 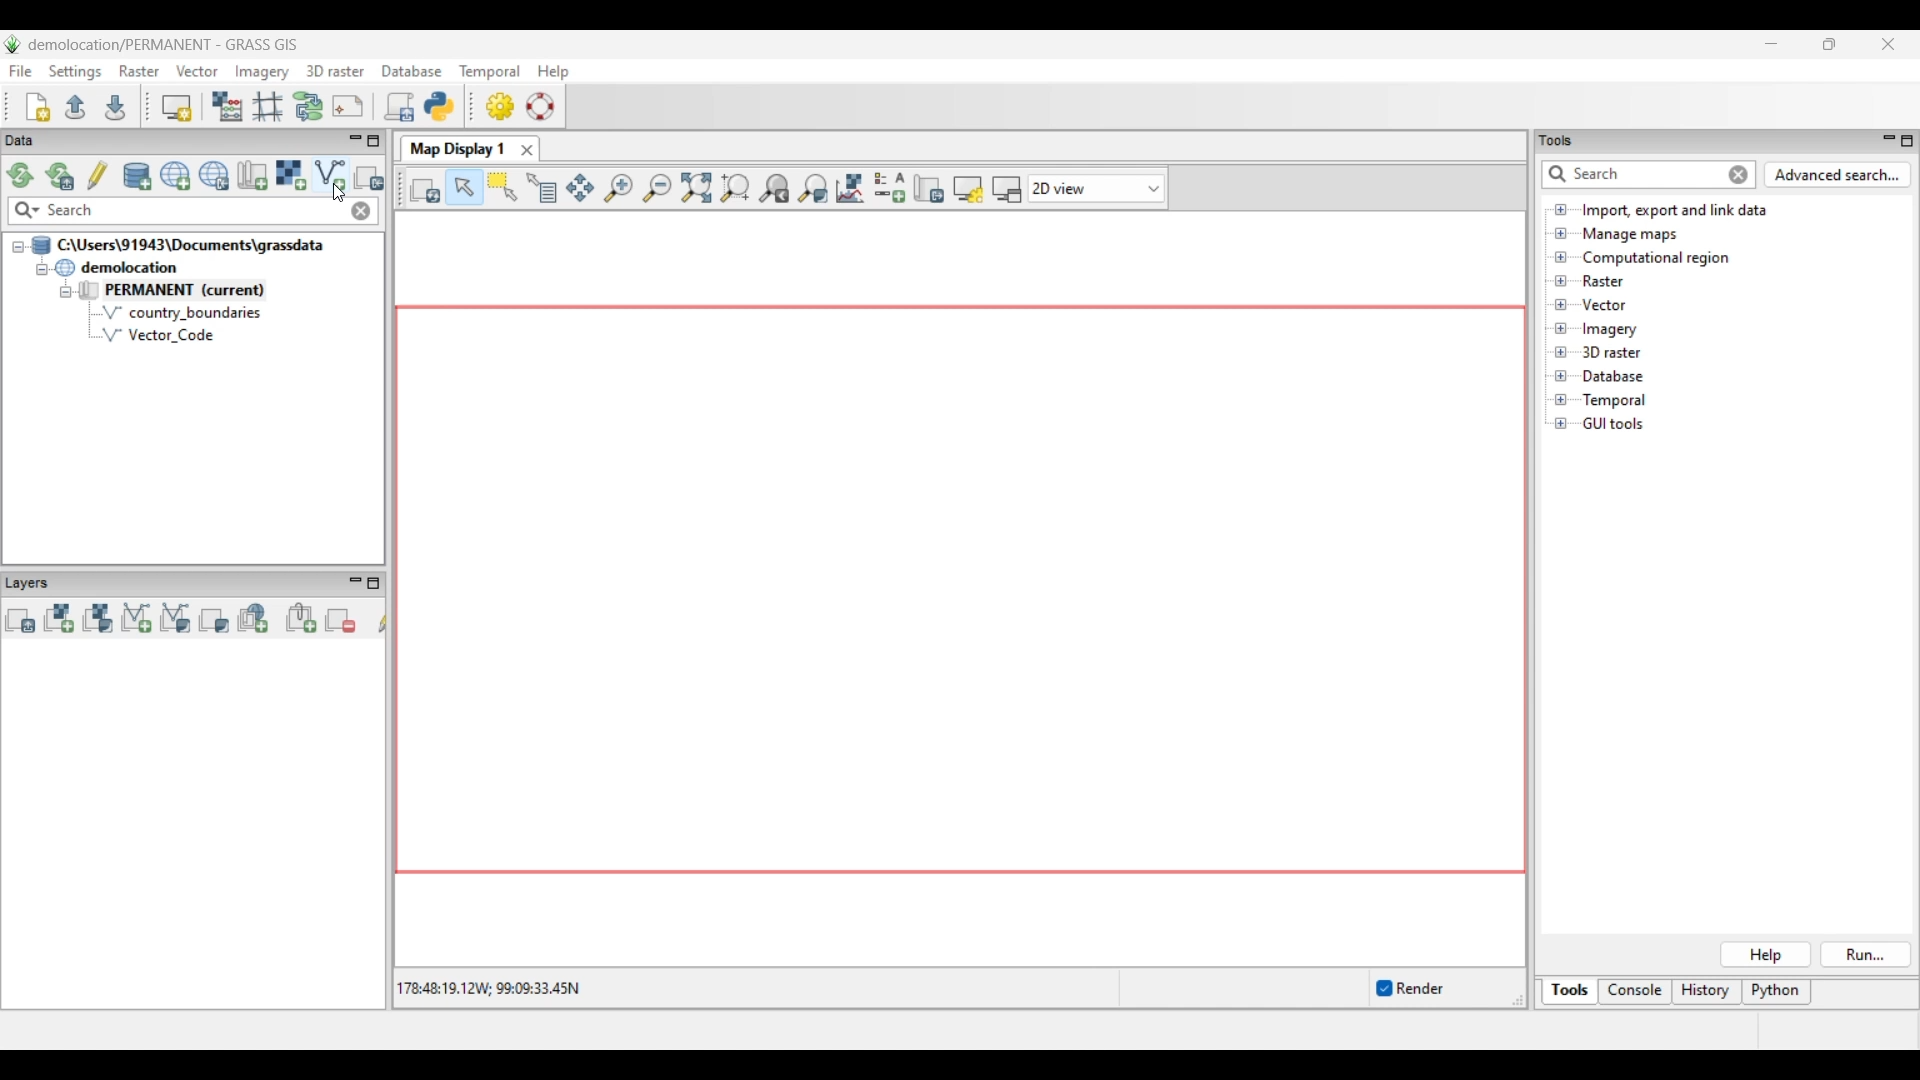 I want to click on Add vector map layer, so click(x=134, y=619).